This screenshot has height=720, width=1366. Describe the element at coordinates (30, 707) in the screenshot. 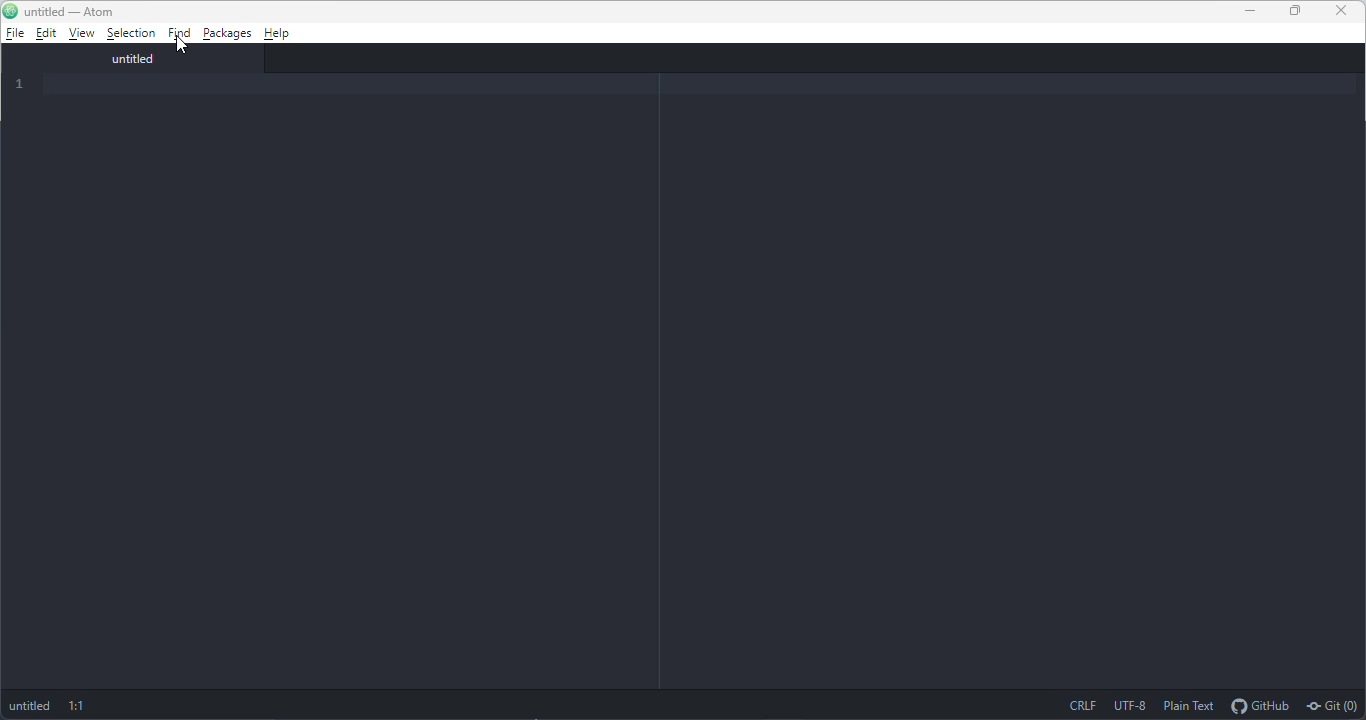

I see `untitled` at that location.